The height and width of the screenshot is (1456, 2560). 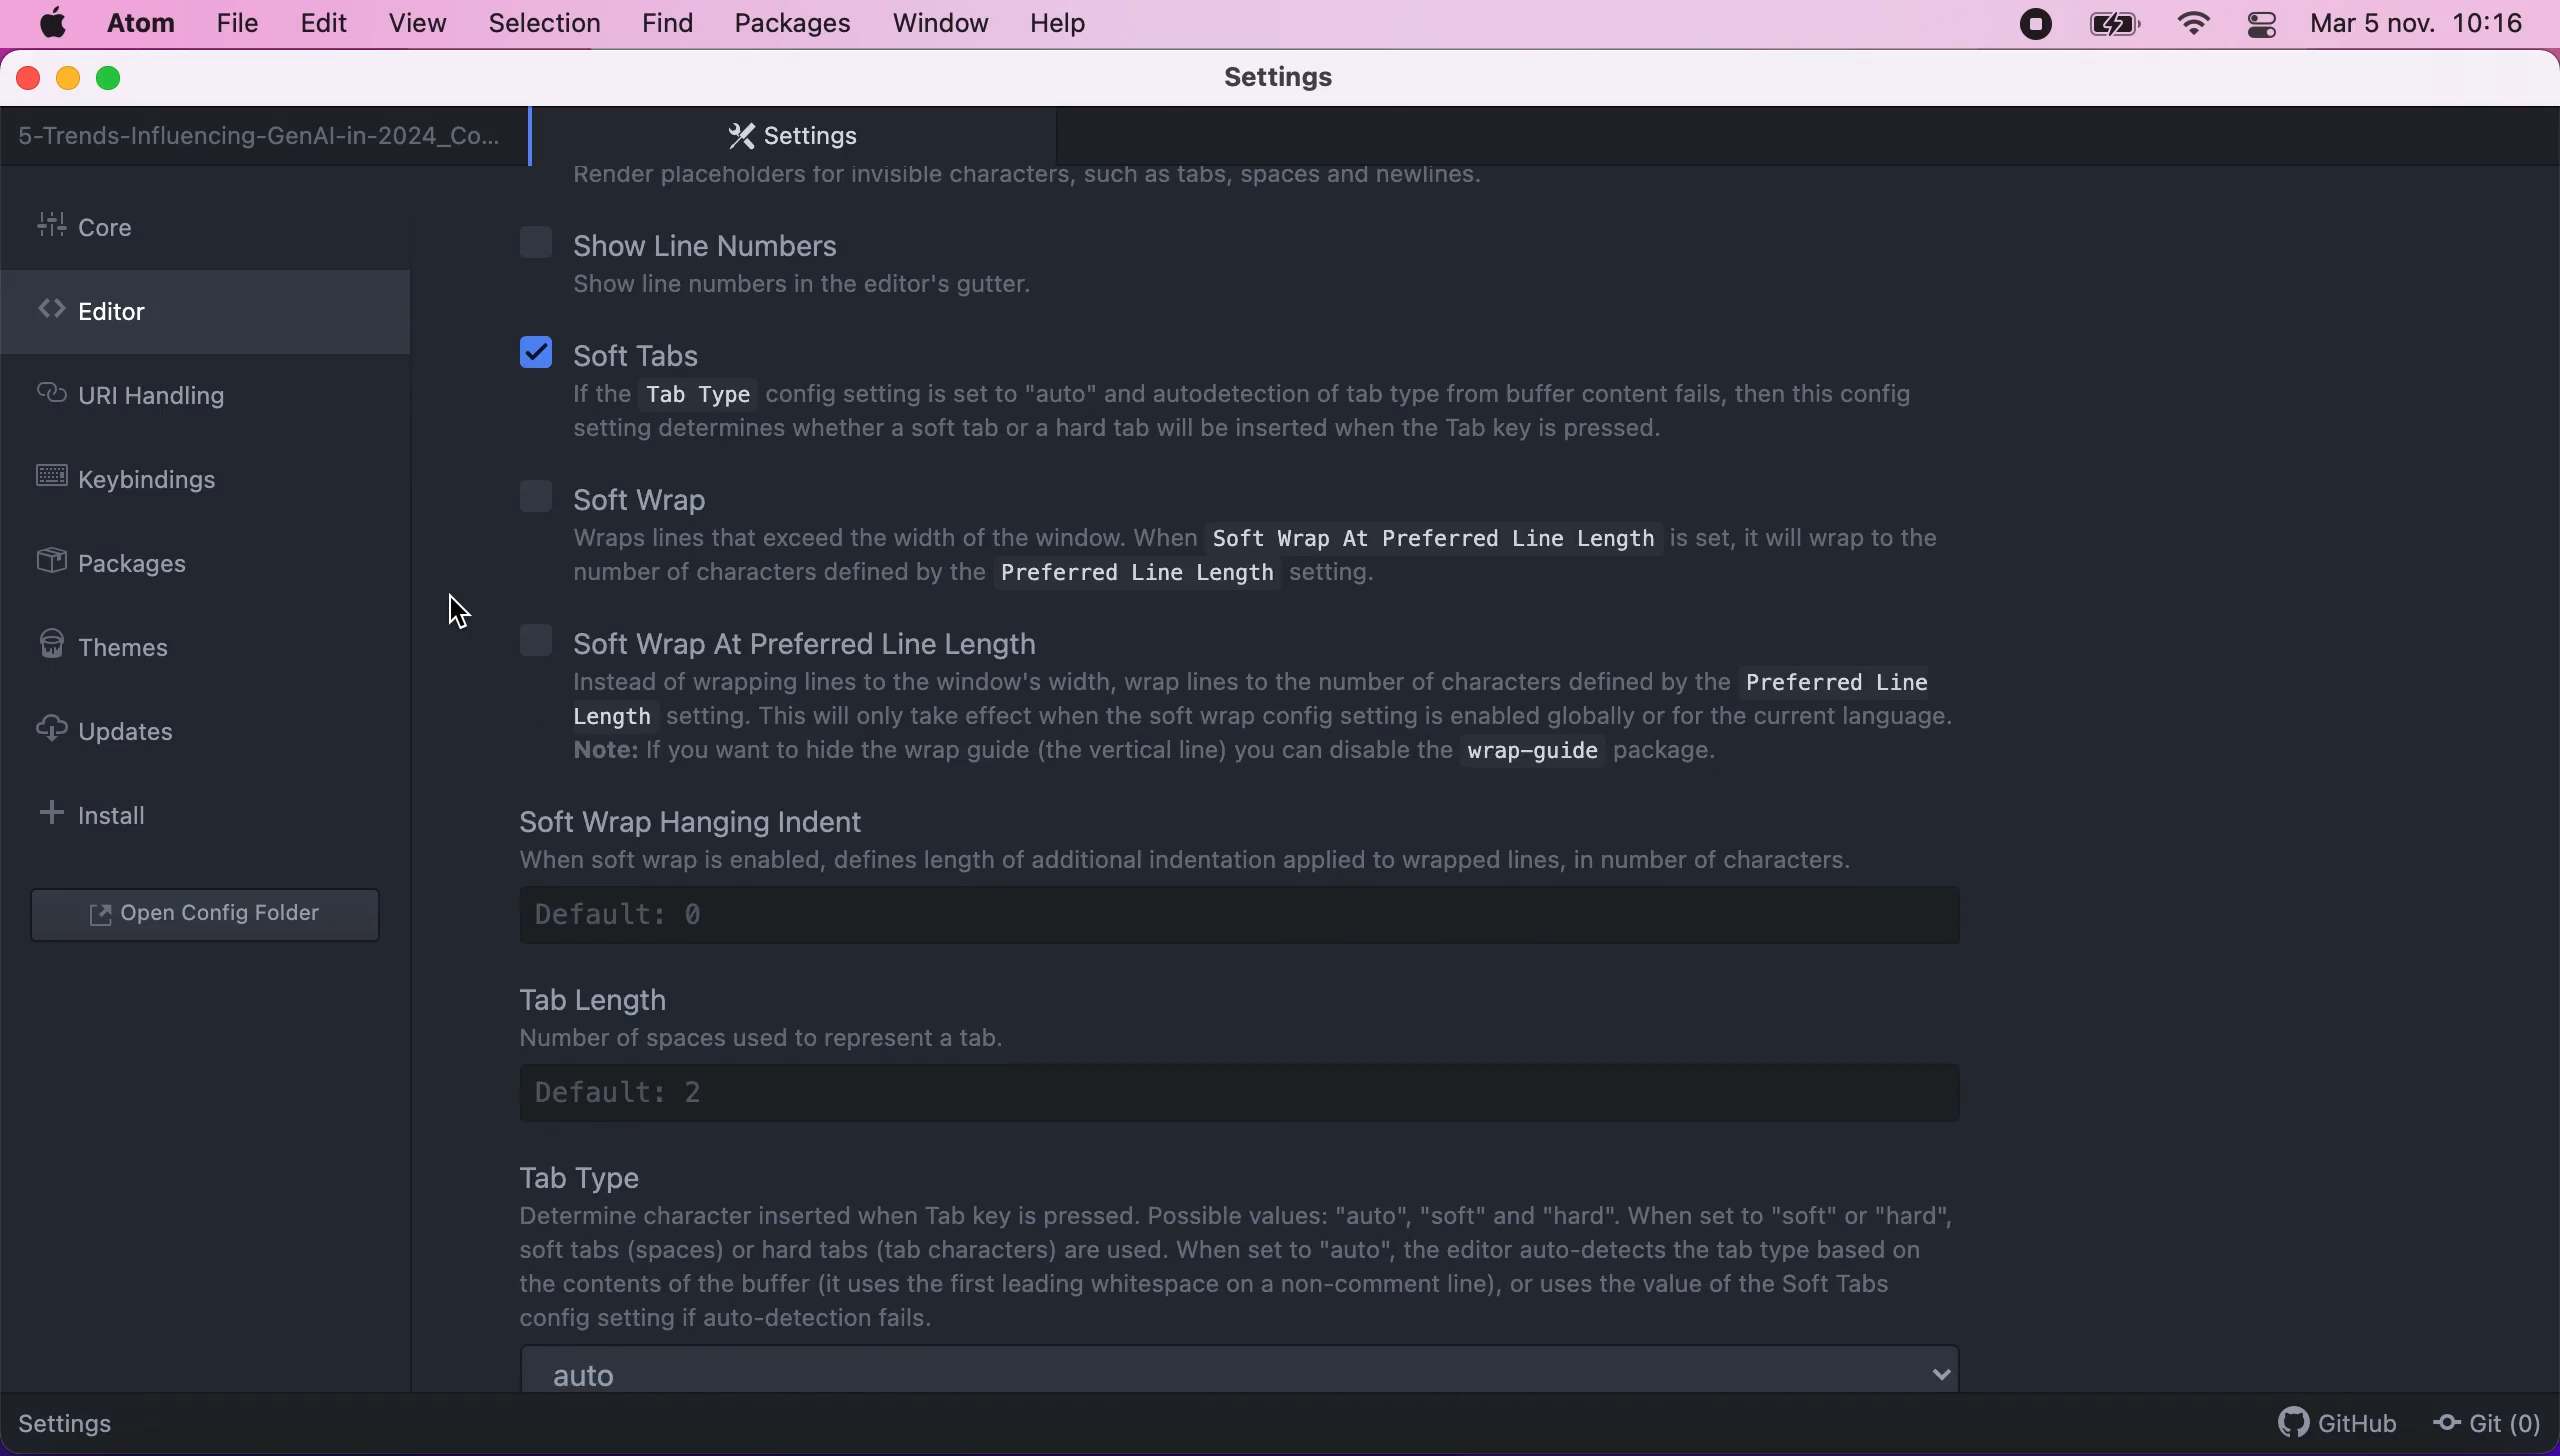 I want to click on mac logo, so click(x=51, y=24).